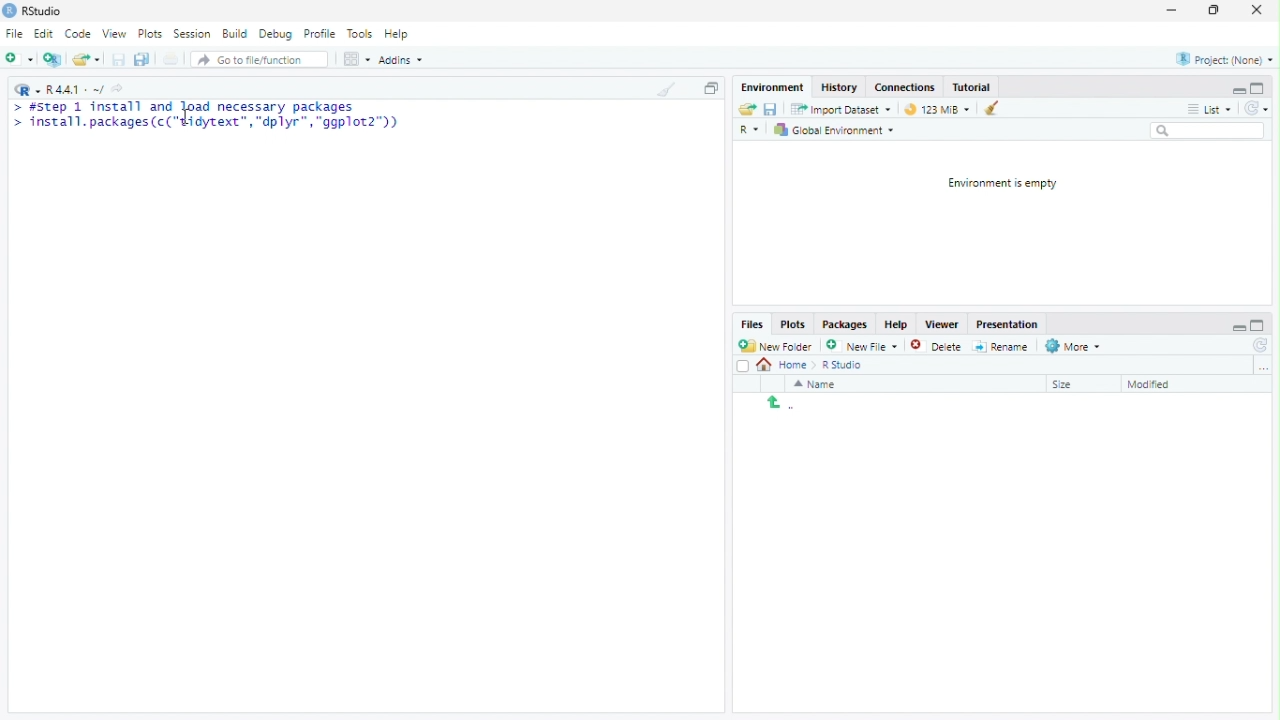 The image size is (1280, 720). Describe the element at coordinates (1237, 89) in the screenshot. I see `Minimize` at that location.